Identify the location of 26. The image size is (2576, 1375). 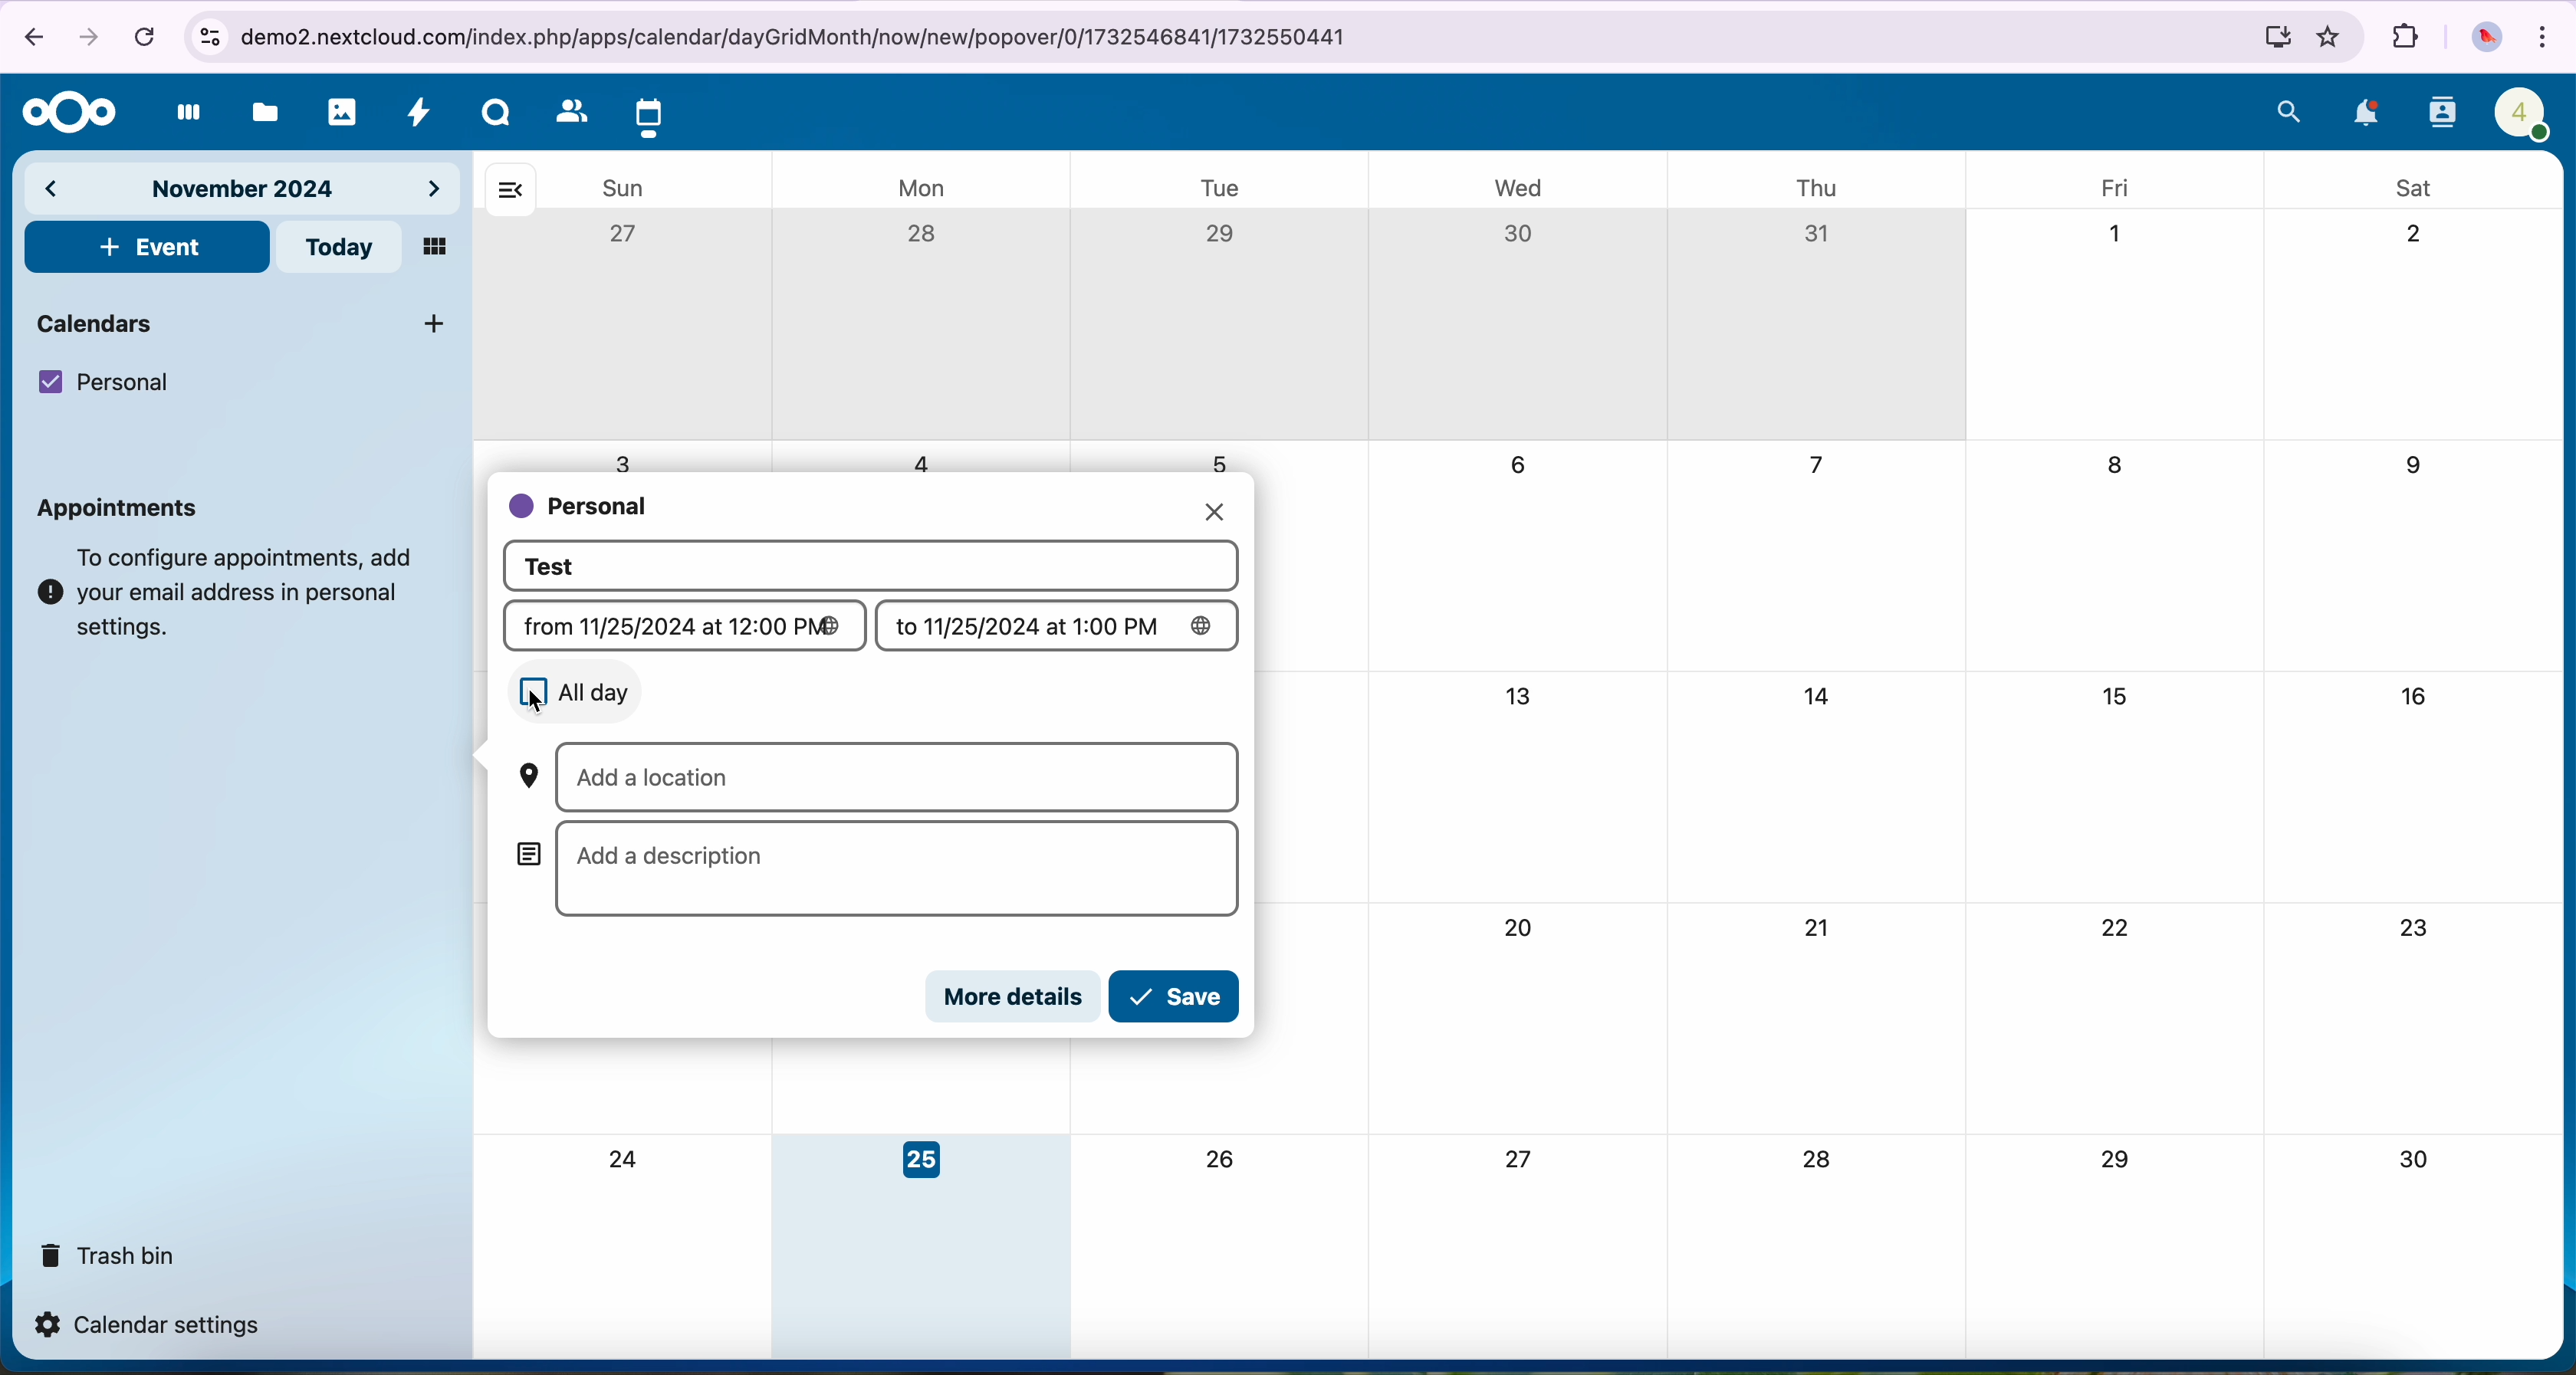
(1227, 1158).